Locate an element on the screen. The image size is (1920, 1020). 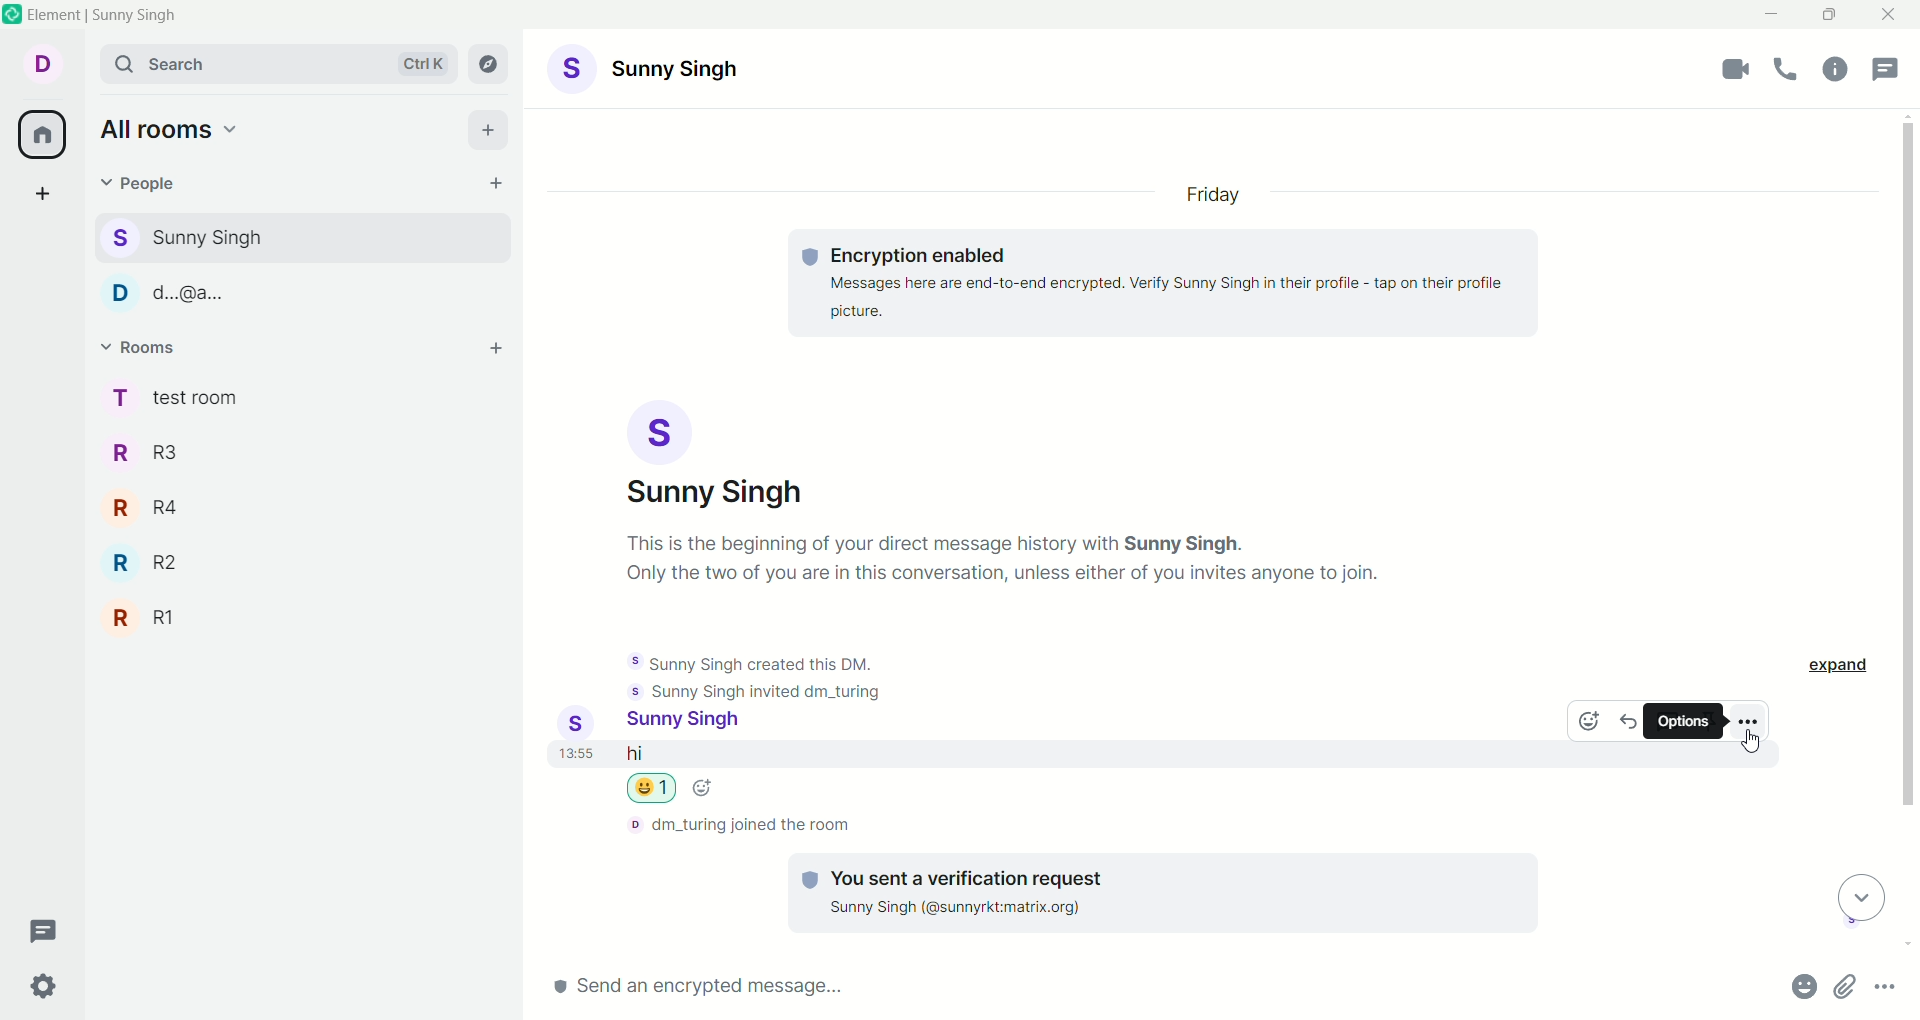
options is located at coordinates (1747, 720).